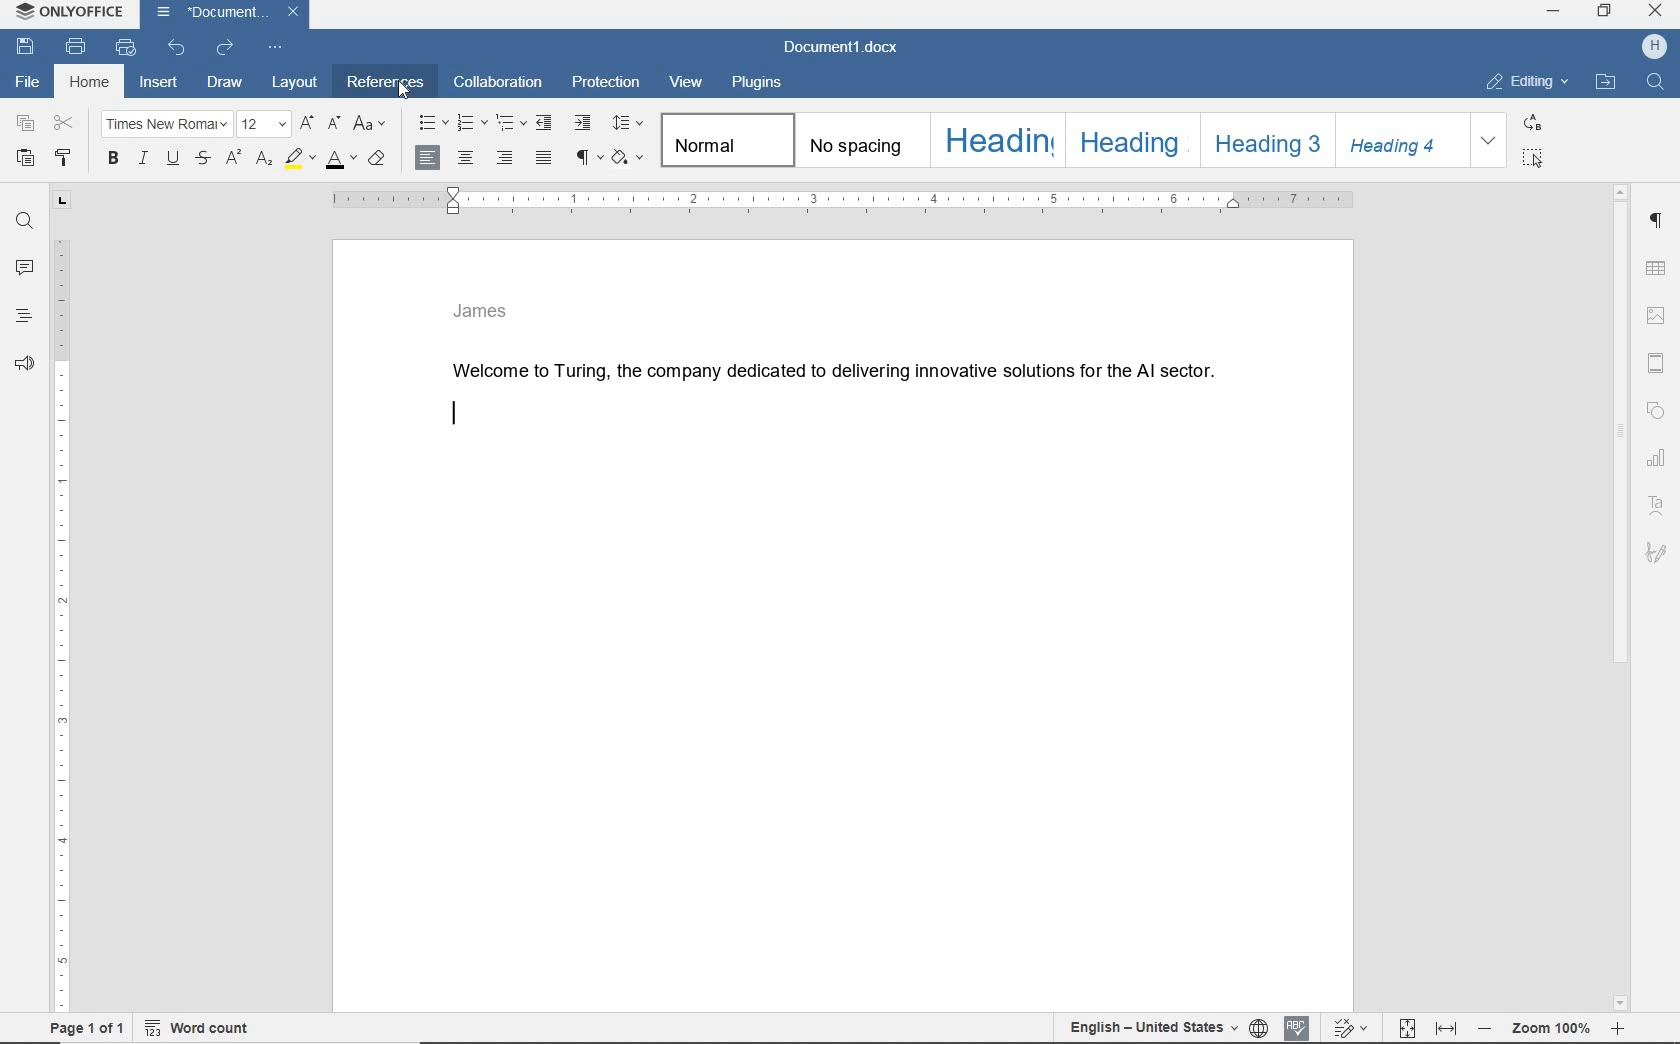 The height and width of the screenshot is (1044, 1680). I want to click on print file, so click(77, 48).